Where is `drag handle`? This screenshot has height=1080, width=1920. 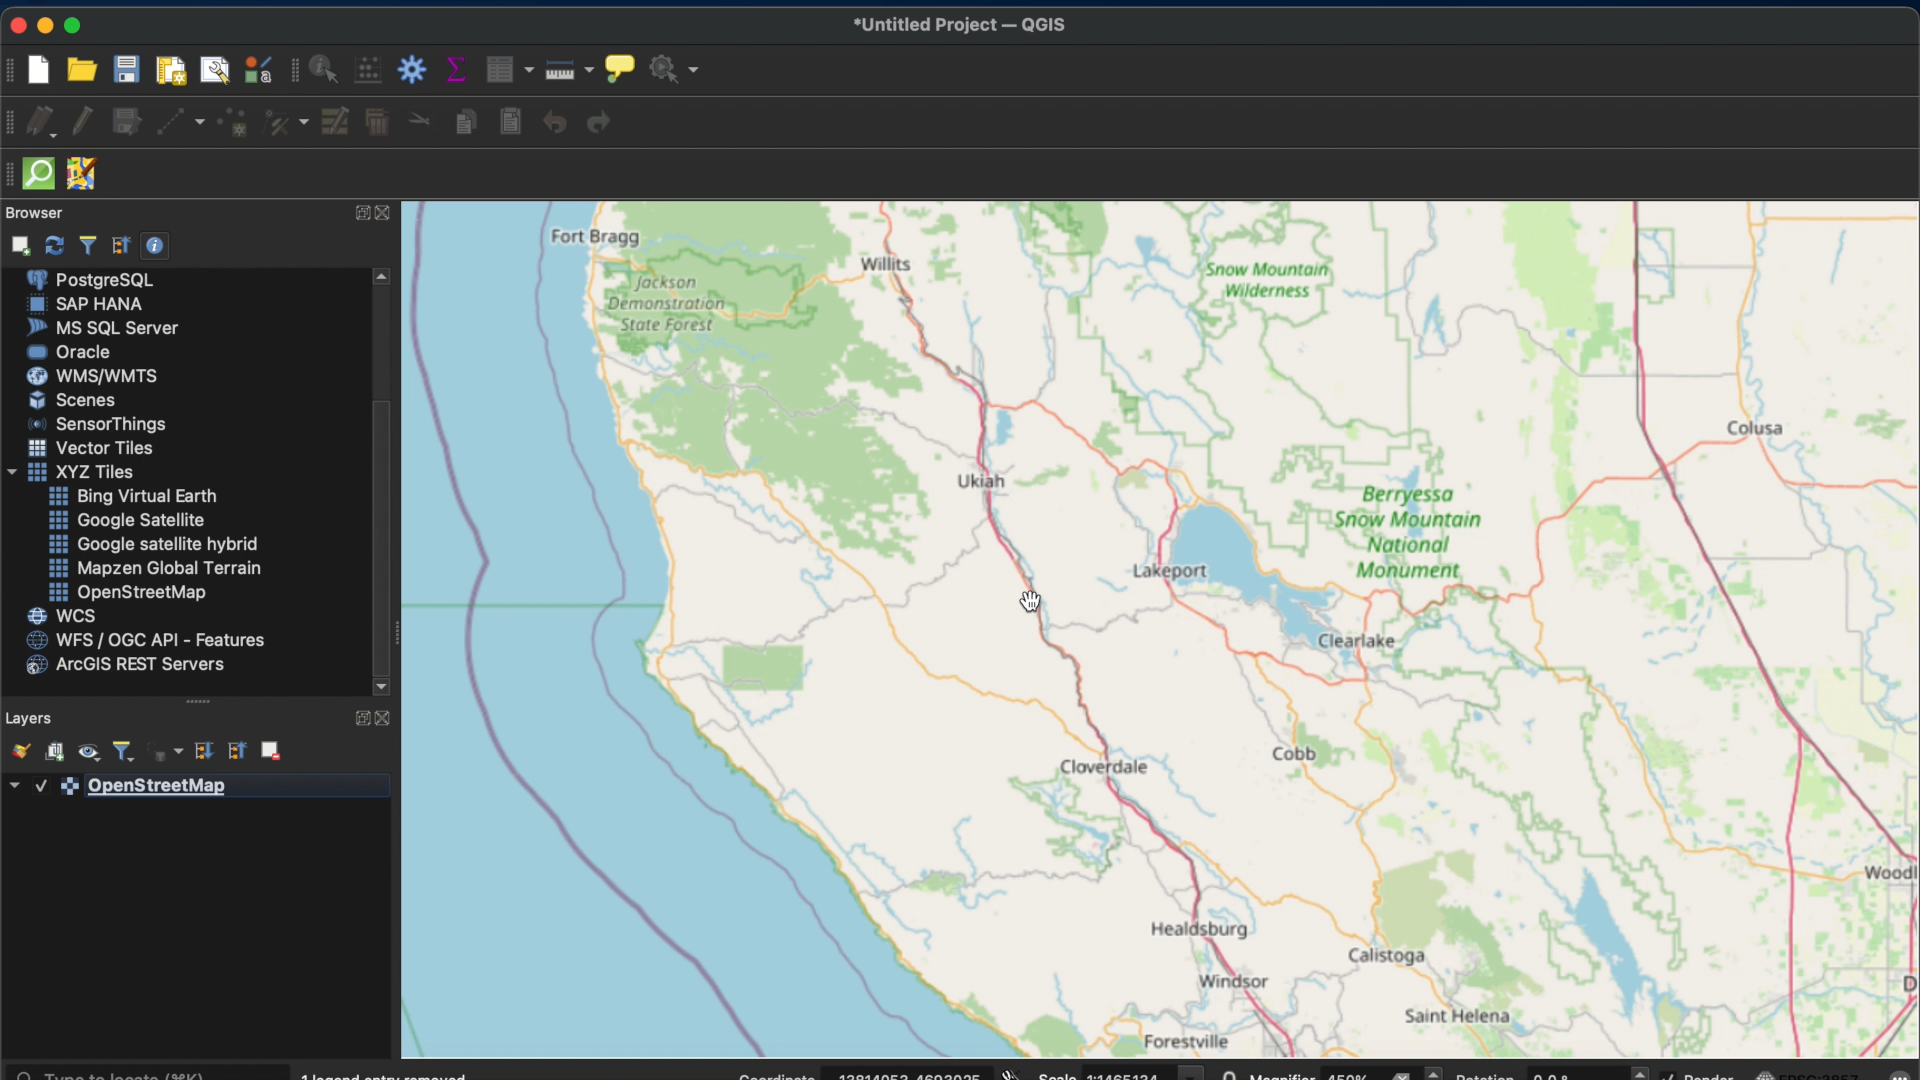 drag handle is located at coordinates (203, 703).